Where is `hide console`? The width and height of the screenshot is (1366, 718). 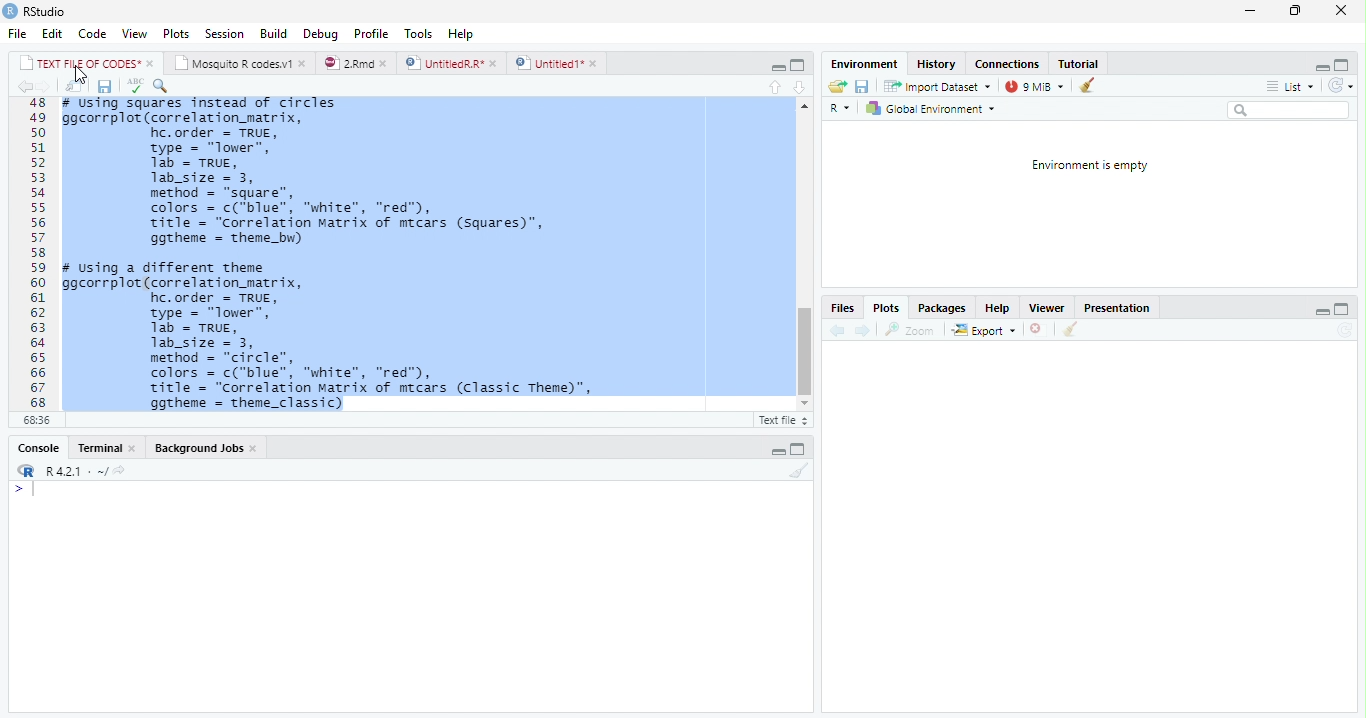
hide console is located at coordinates (1344, 310).